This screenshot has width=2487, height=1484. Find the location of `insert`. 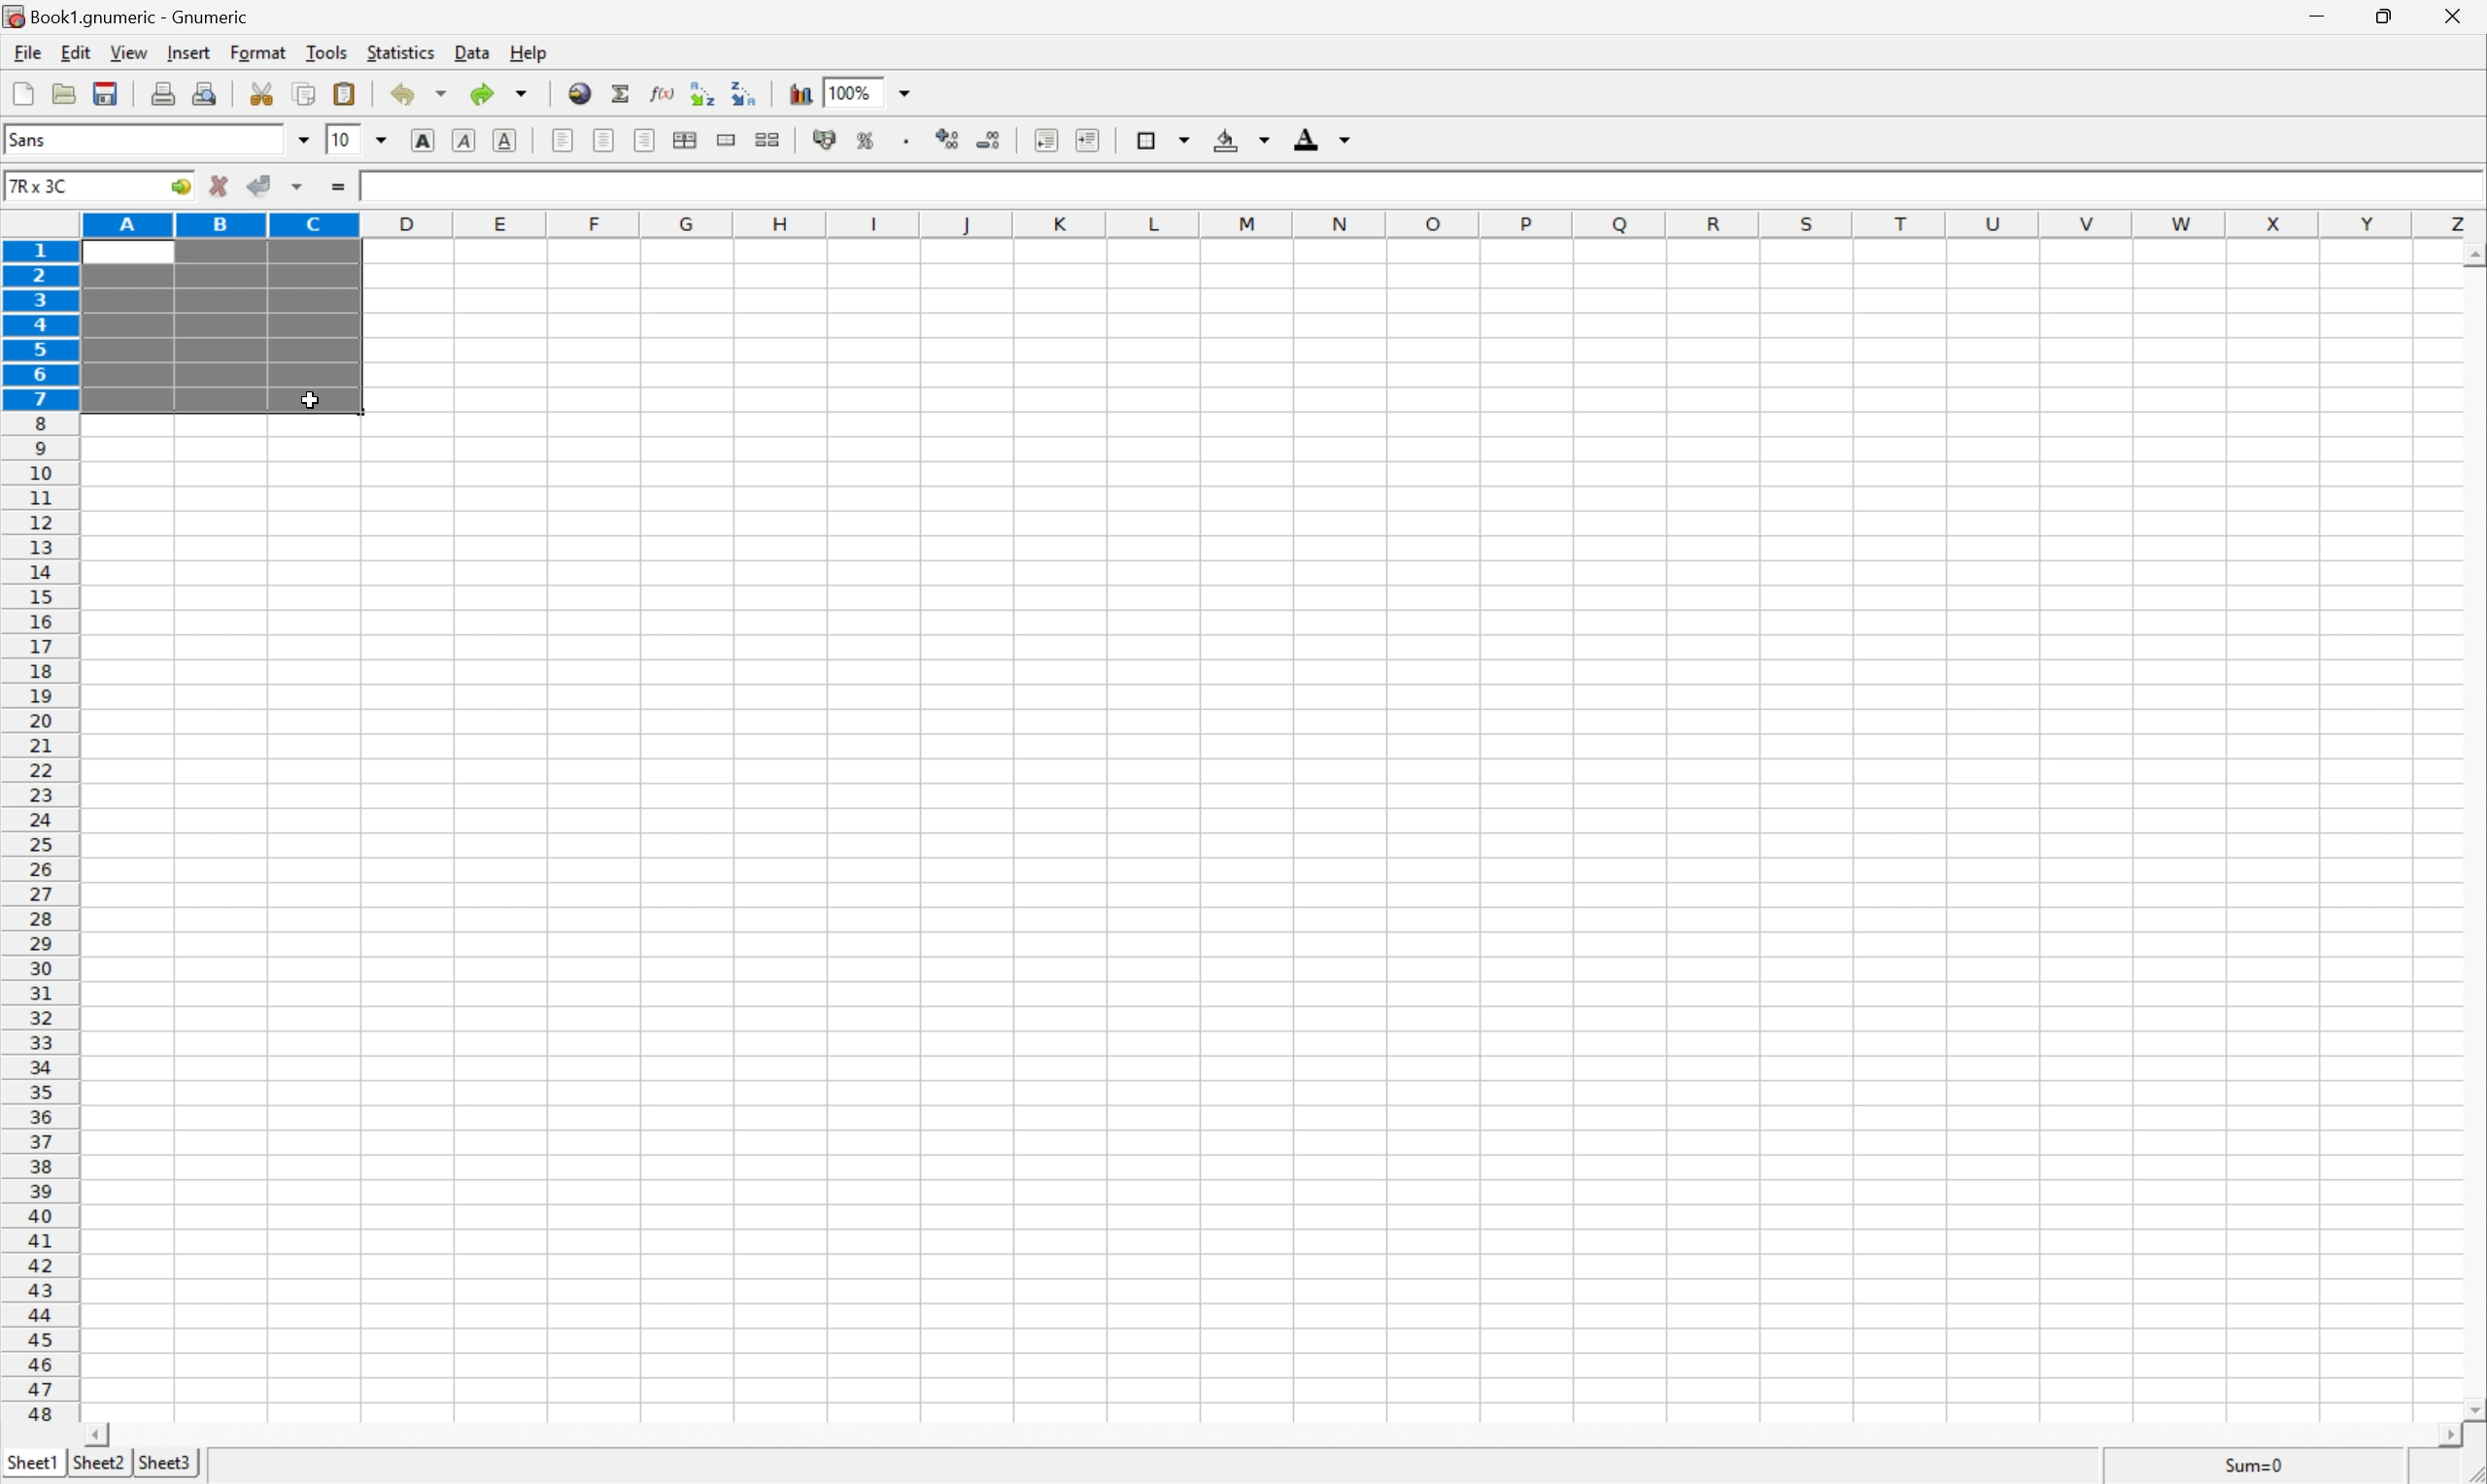

insert is located at coordinates (188, 53).